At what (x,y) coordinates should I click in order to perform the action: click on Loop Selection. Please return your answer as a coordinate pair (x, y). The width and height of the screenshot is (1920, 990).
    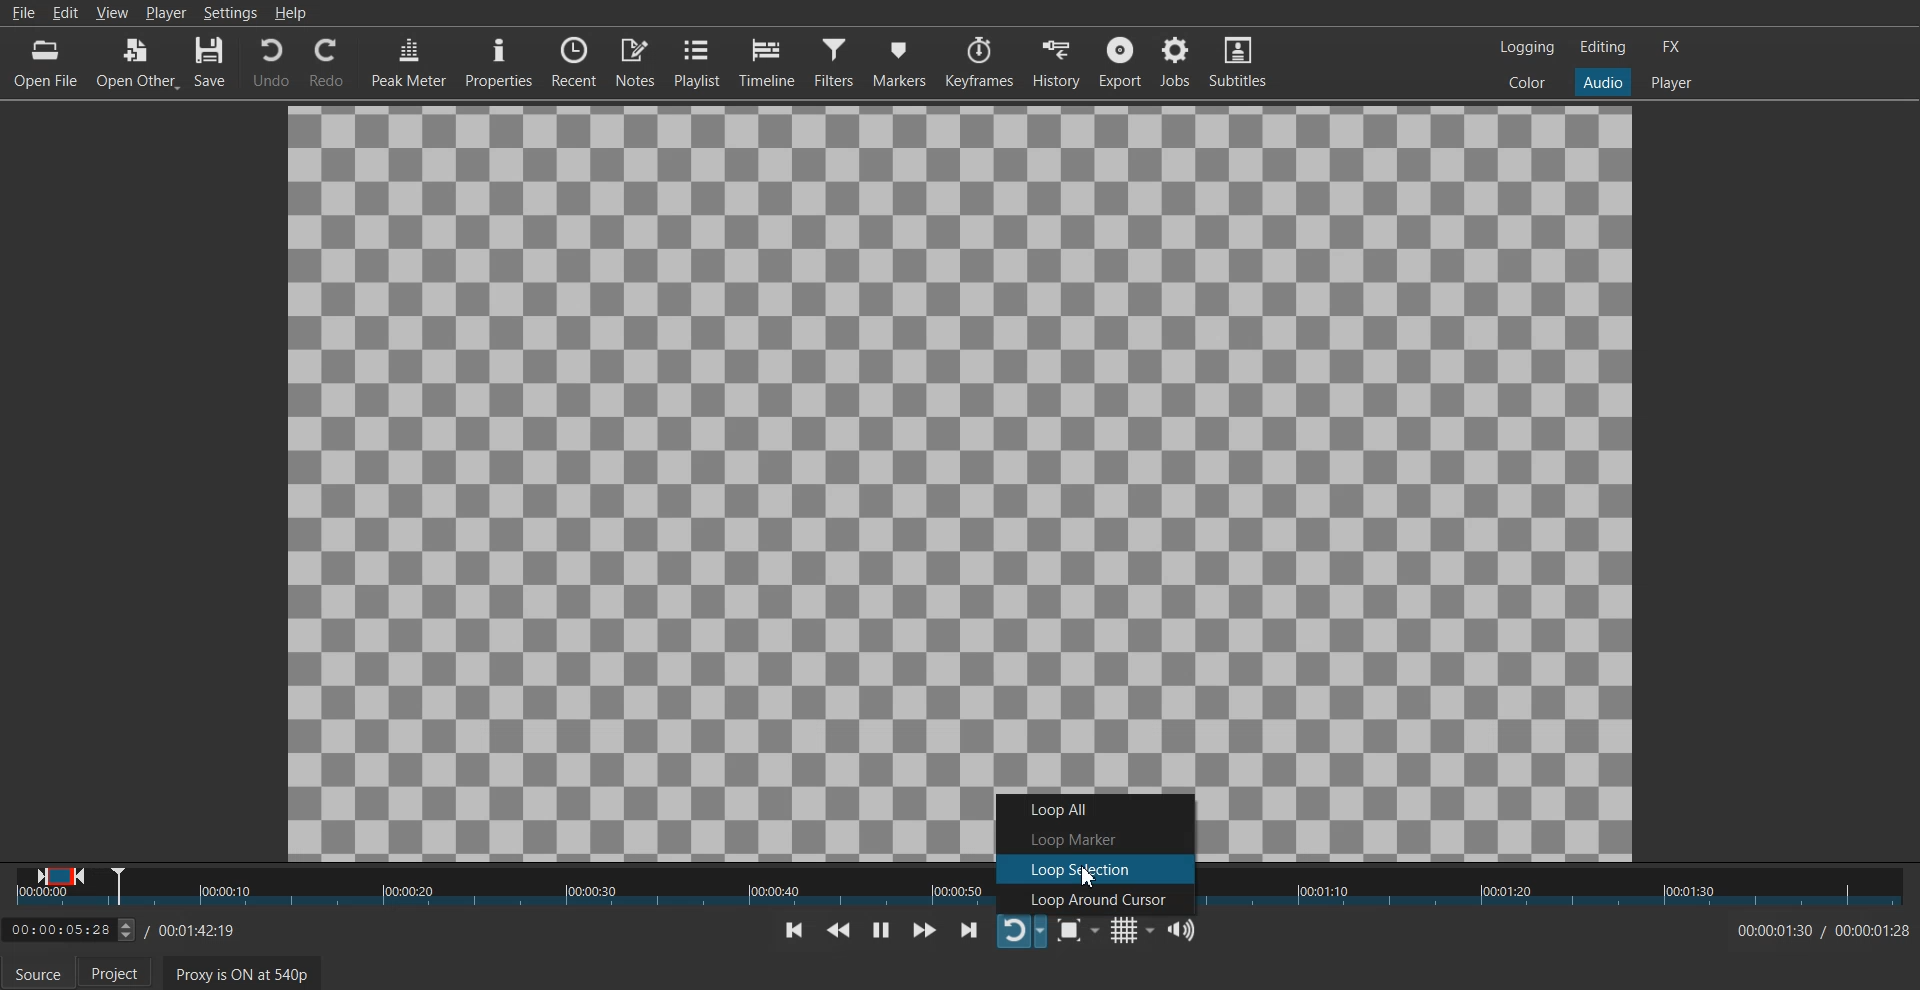
    Looking at the image, I should click on (1094, 869).